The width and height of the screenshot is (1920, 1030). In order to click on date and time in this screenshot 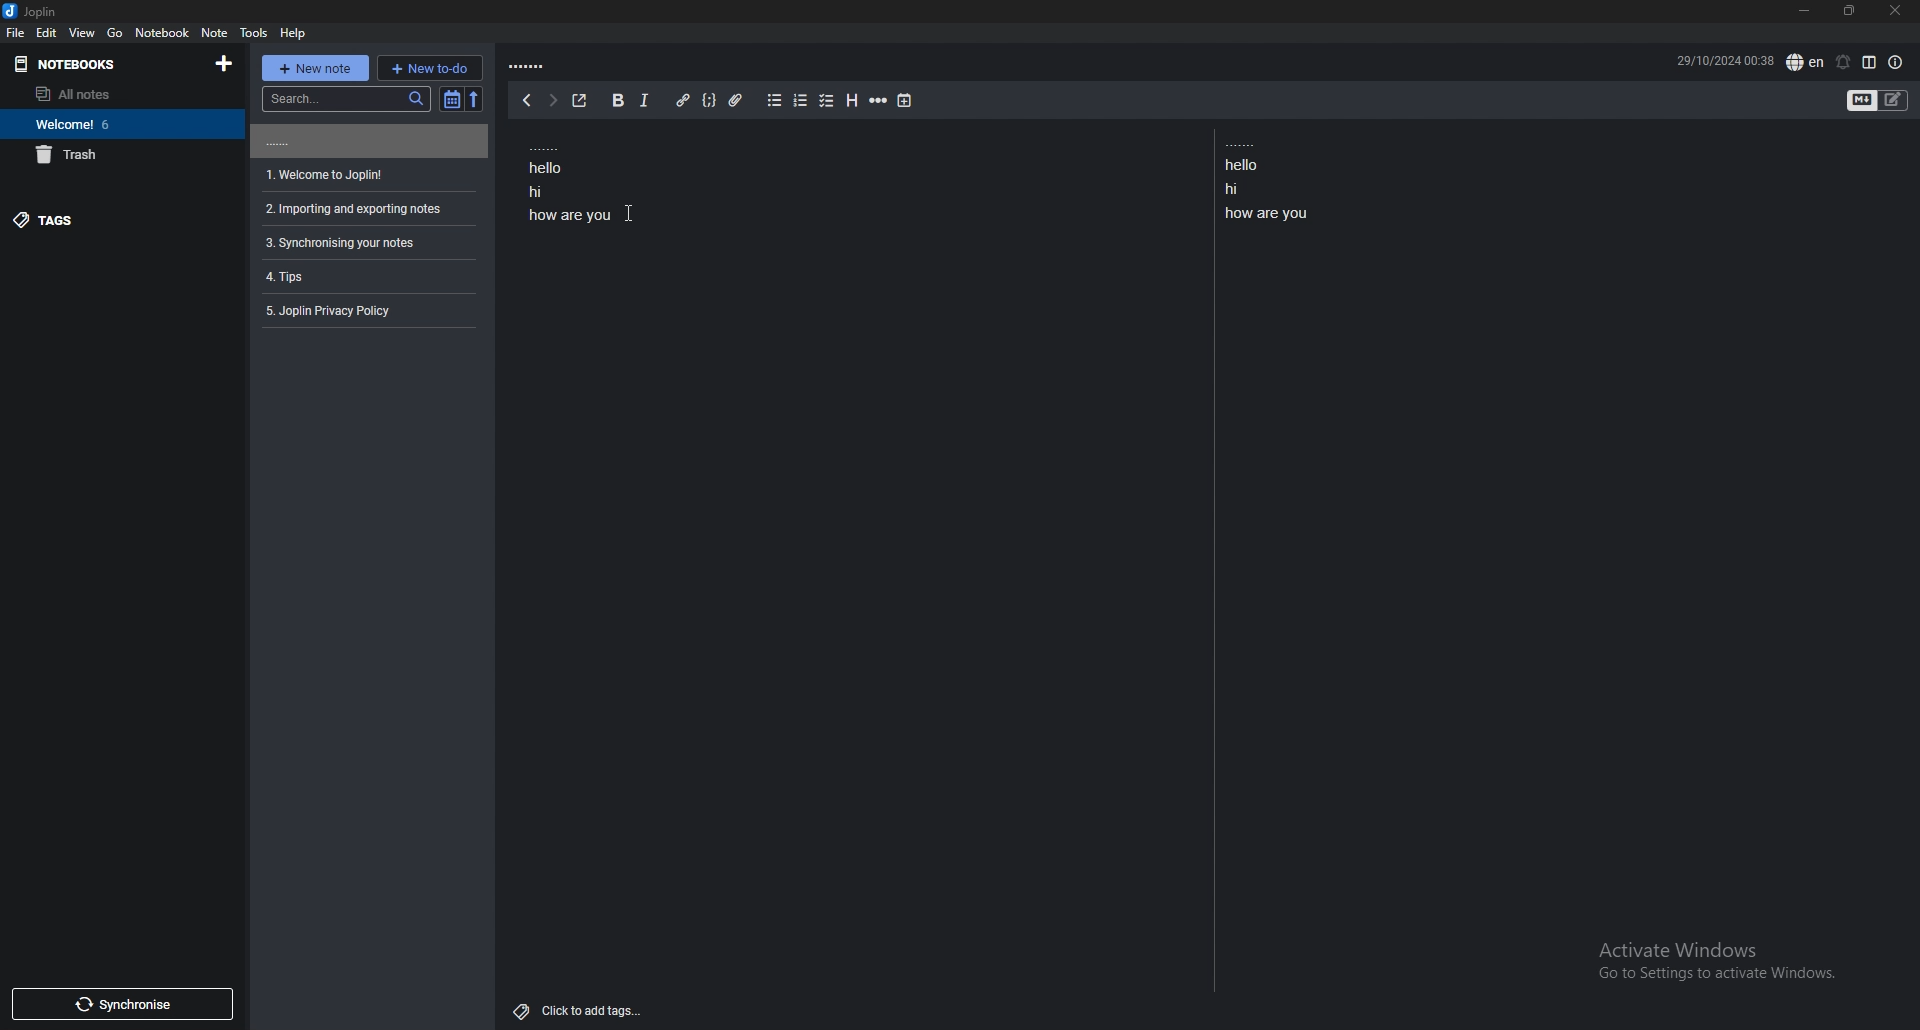, I will do `click(1724, 59)`.